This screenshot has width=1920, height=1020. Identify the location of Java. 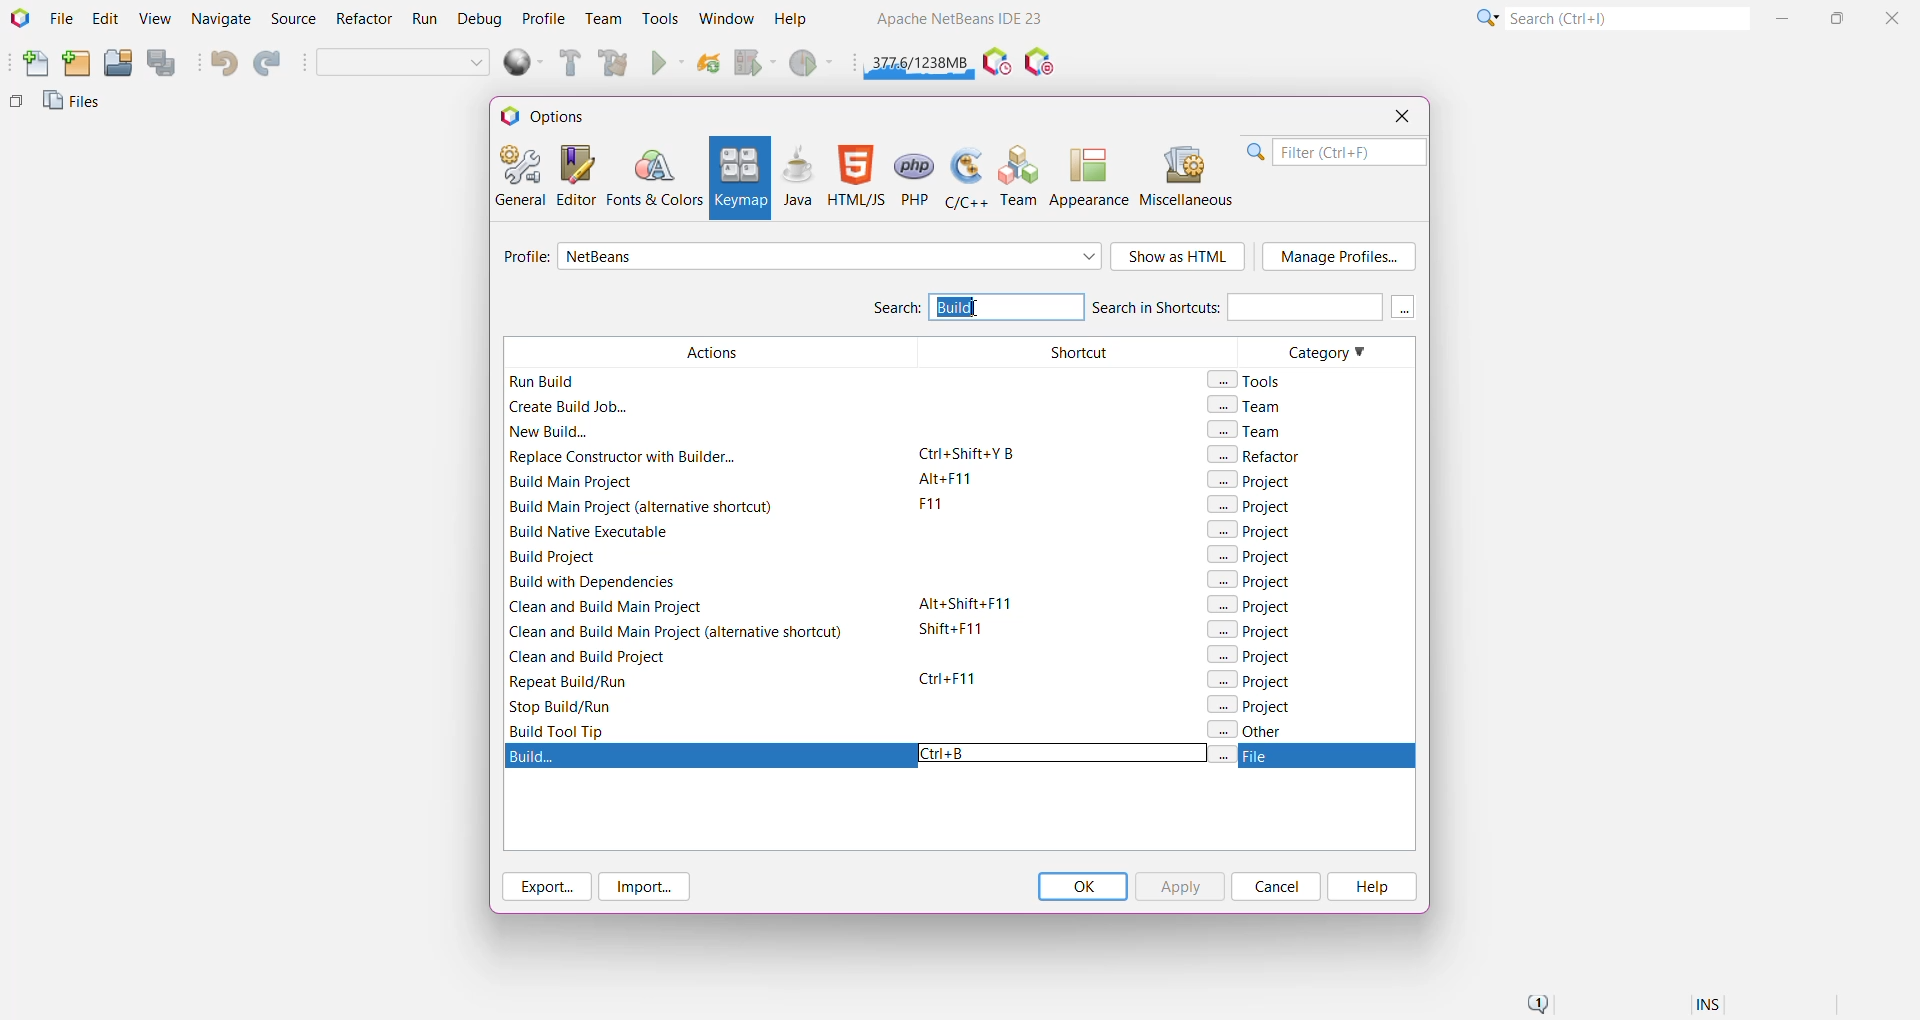
(798, 176).